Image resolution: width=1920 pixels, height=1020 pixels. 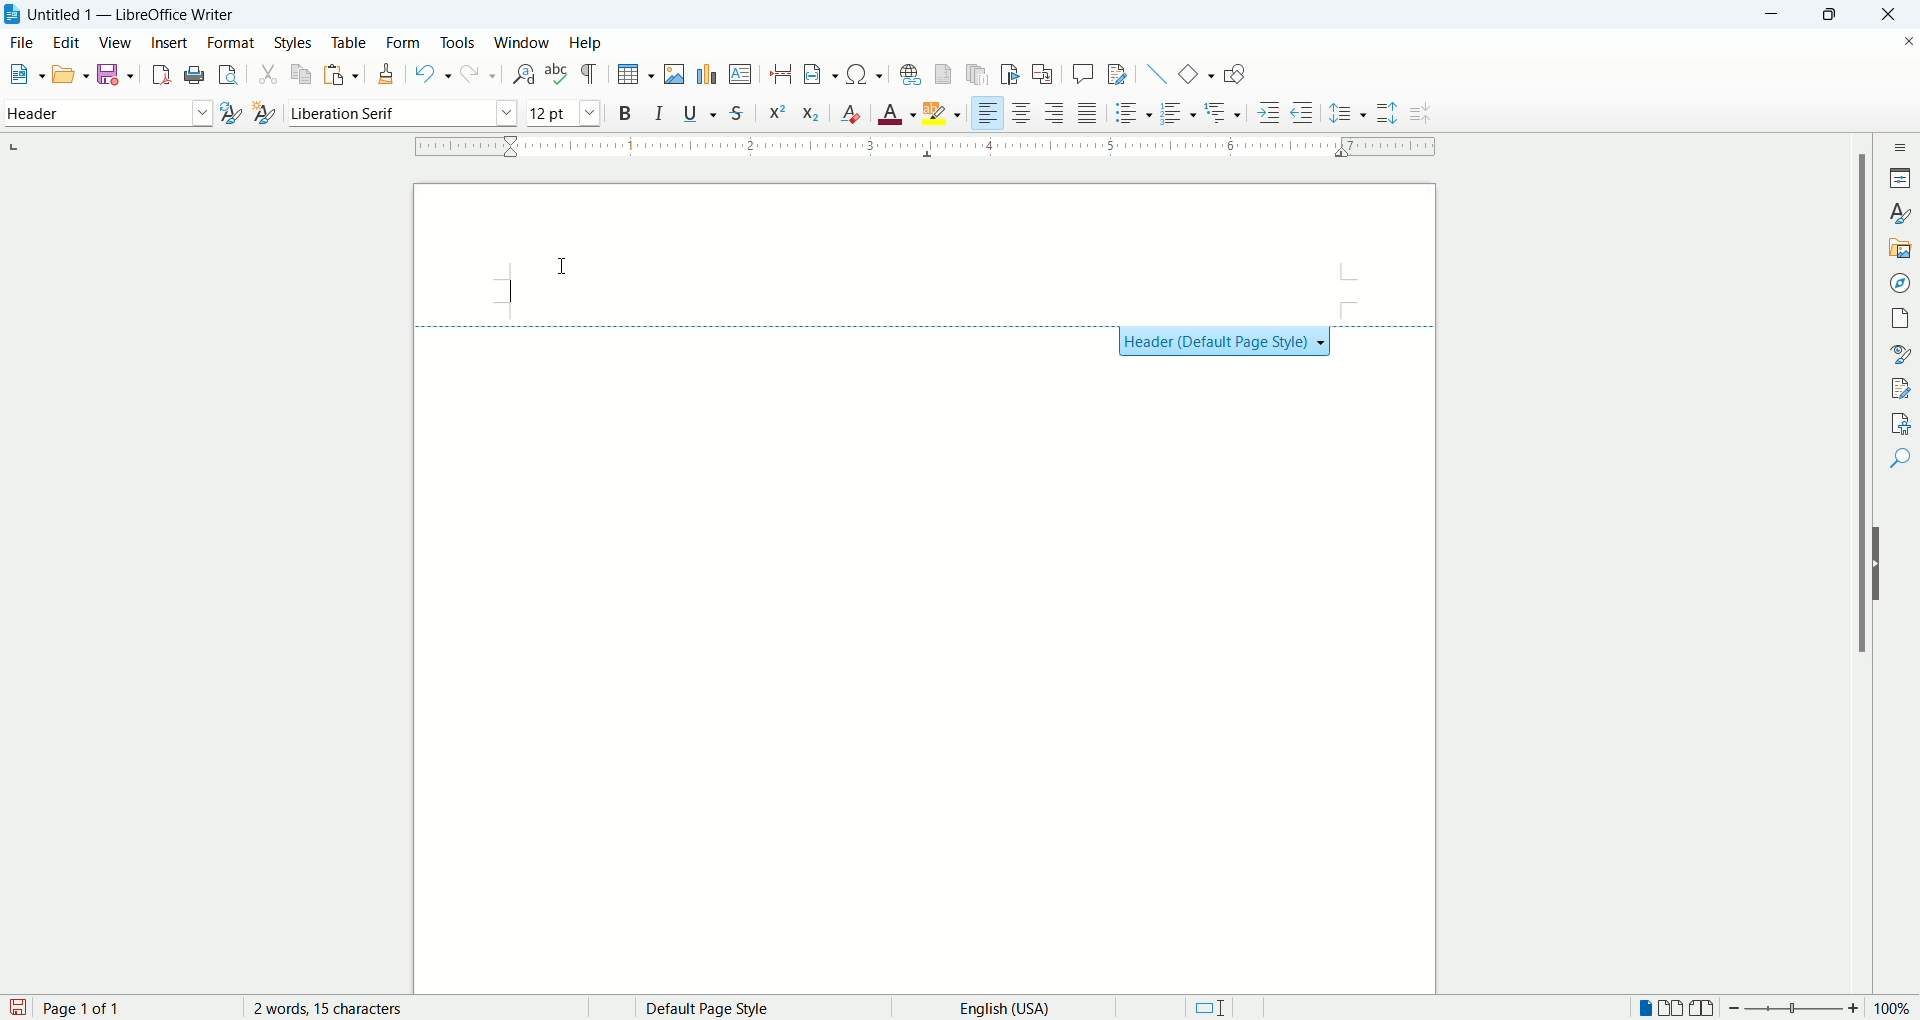 I want to click on insert symbol, so click(x=864, y=73).